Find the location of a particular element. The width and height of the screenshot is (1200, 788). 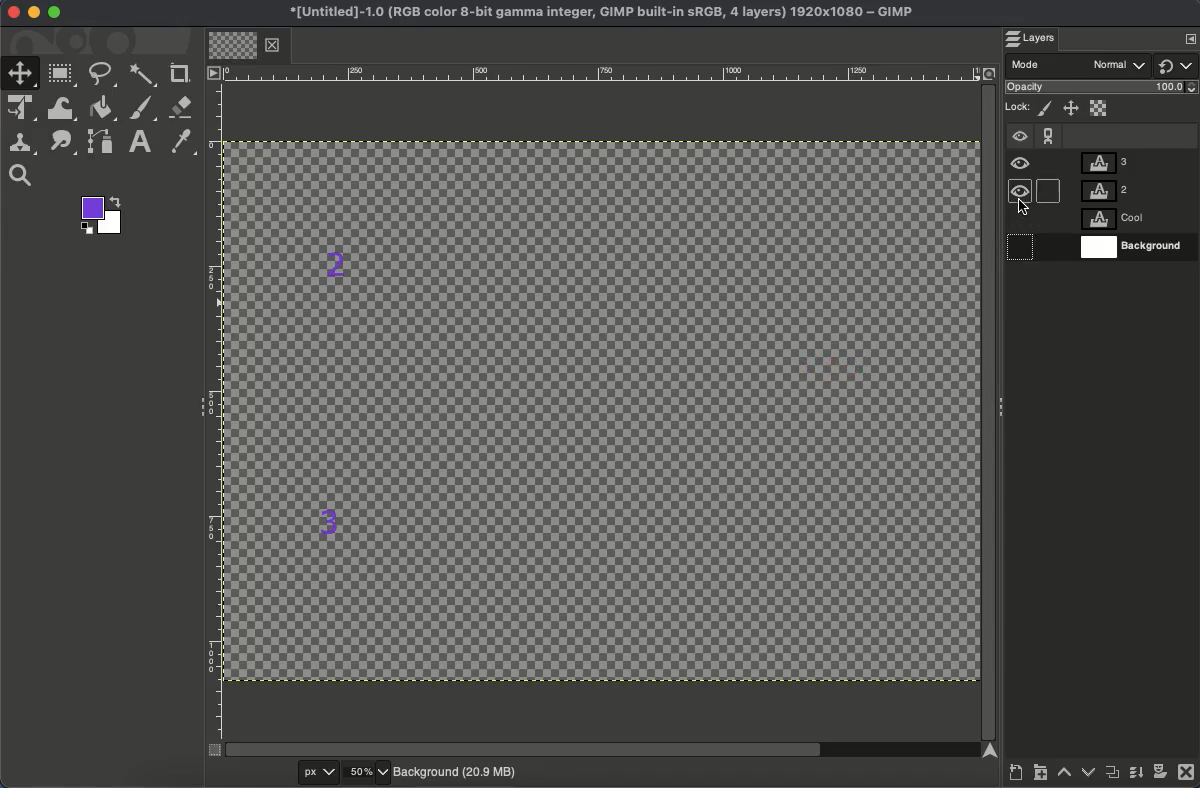

Fill is located at coordinates (103, 108).